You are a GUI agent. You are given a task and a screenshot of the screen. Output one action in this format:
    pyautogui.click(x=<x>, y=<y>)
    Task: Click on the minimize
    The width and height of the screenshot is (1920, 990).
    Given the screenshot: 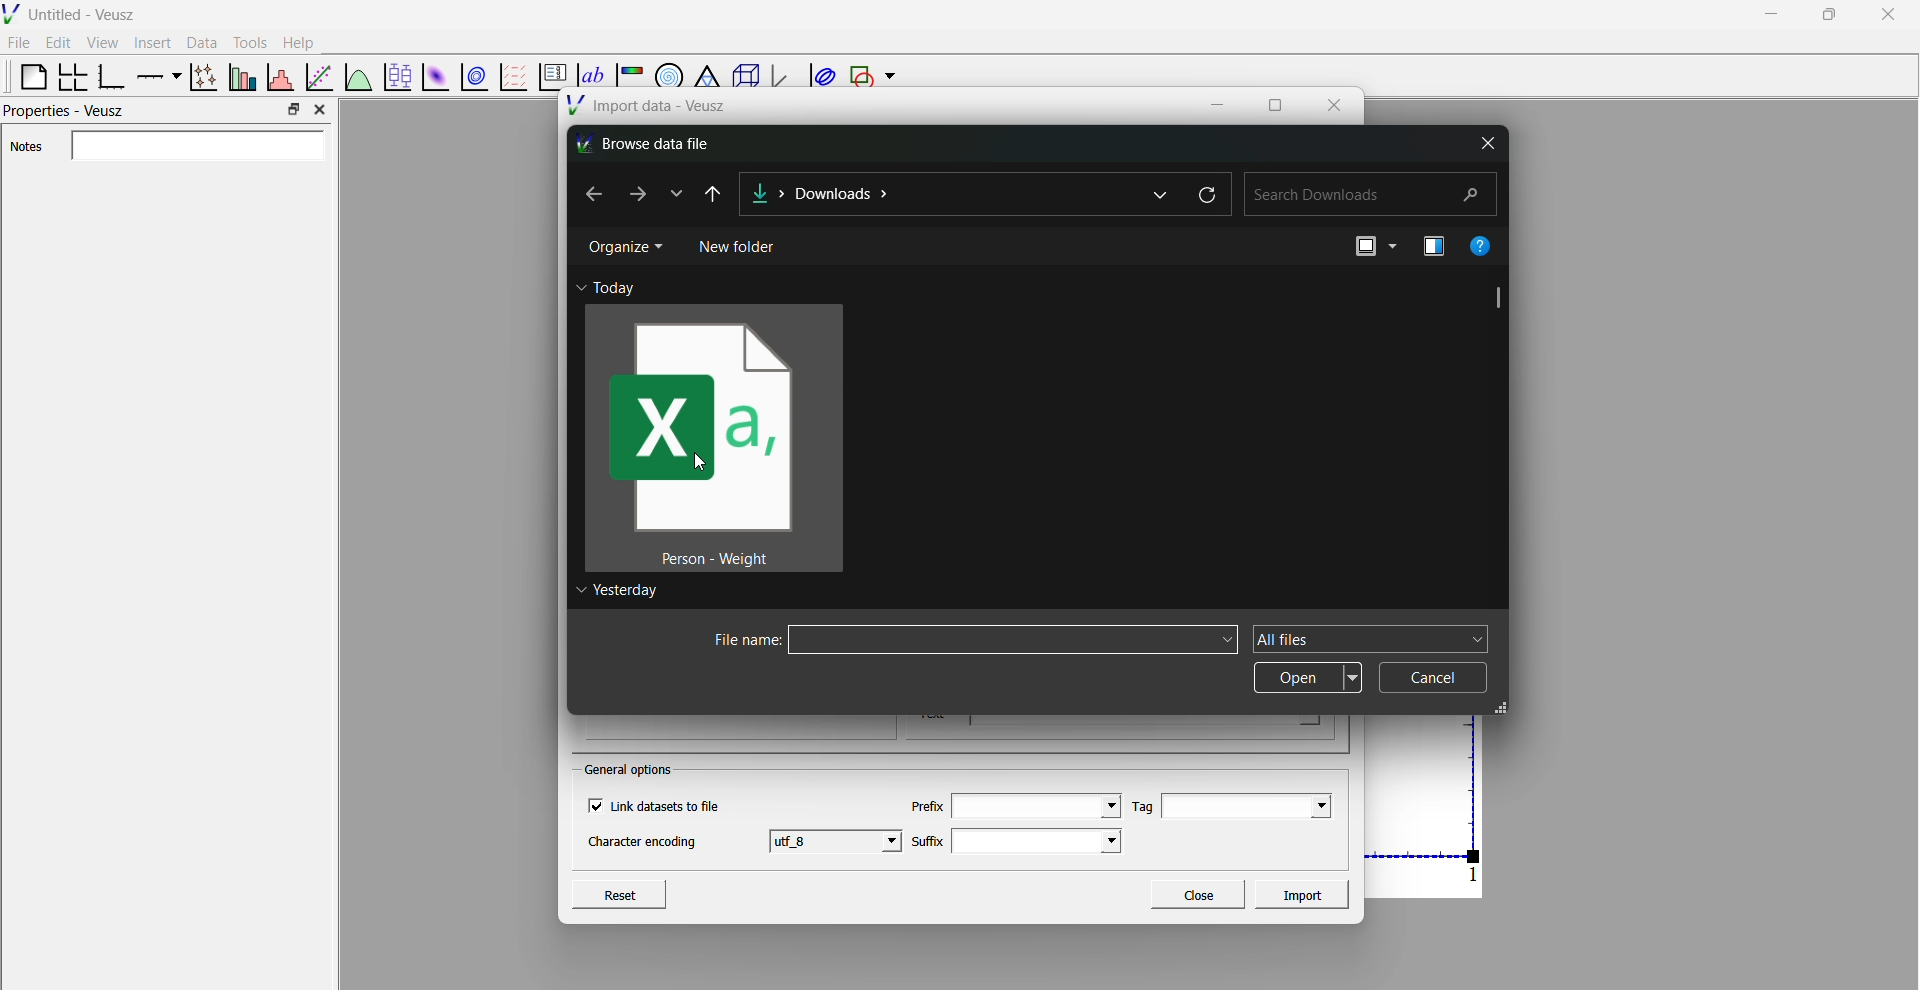 What is the action you would take?
    pyautogui.click(x=1221, y=103)
    